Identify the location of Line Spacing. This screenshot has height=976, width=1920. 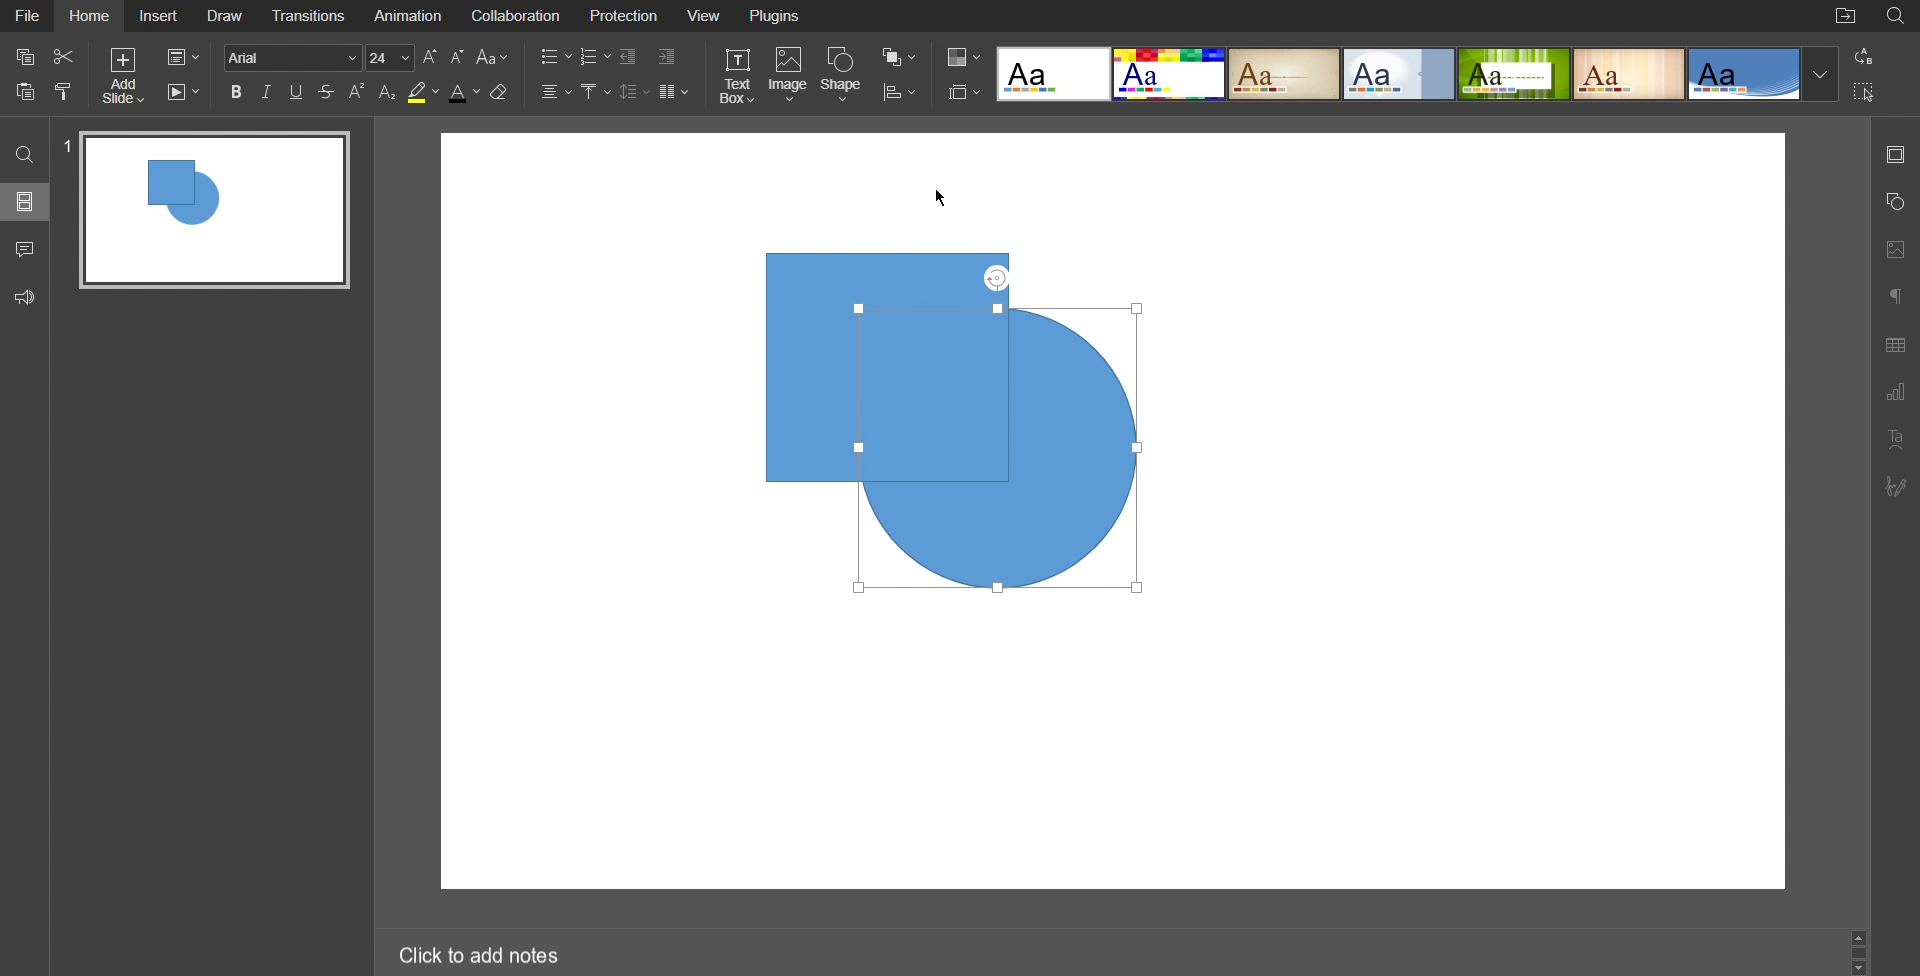
(631, 90).